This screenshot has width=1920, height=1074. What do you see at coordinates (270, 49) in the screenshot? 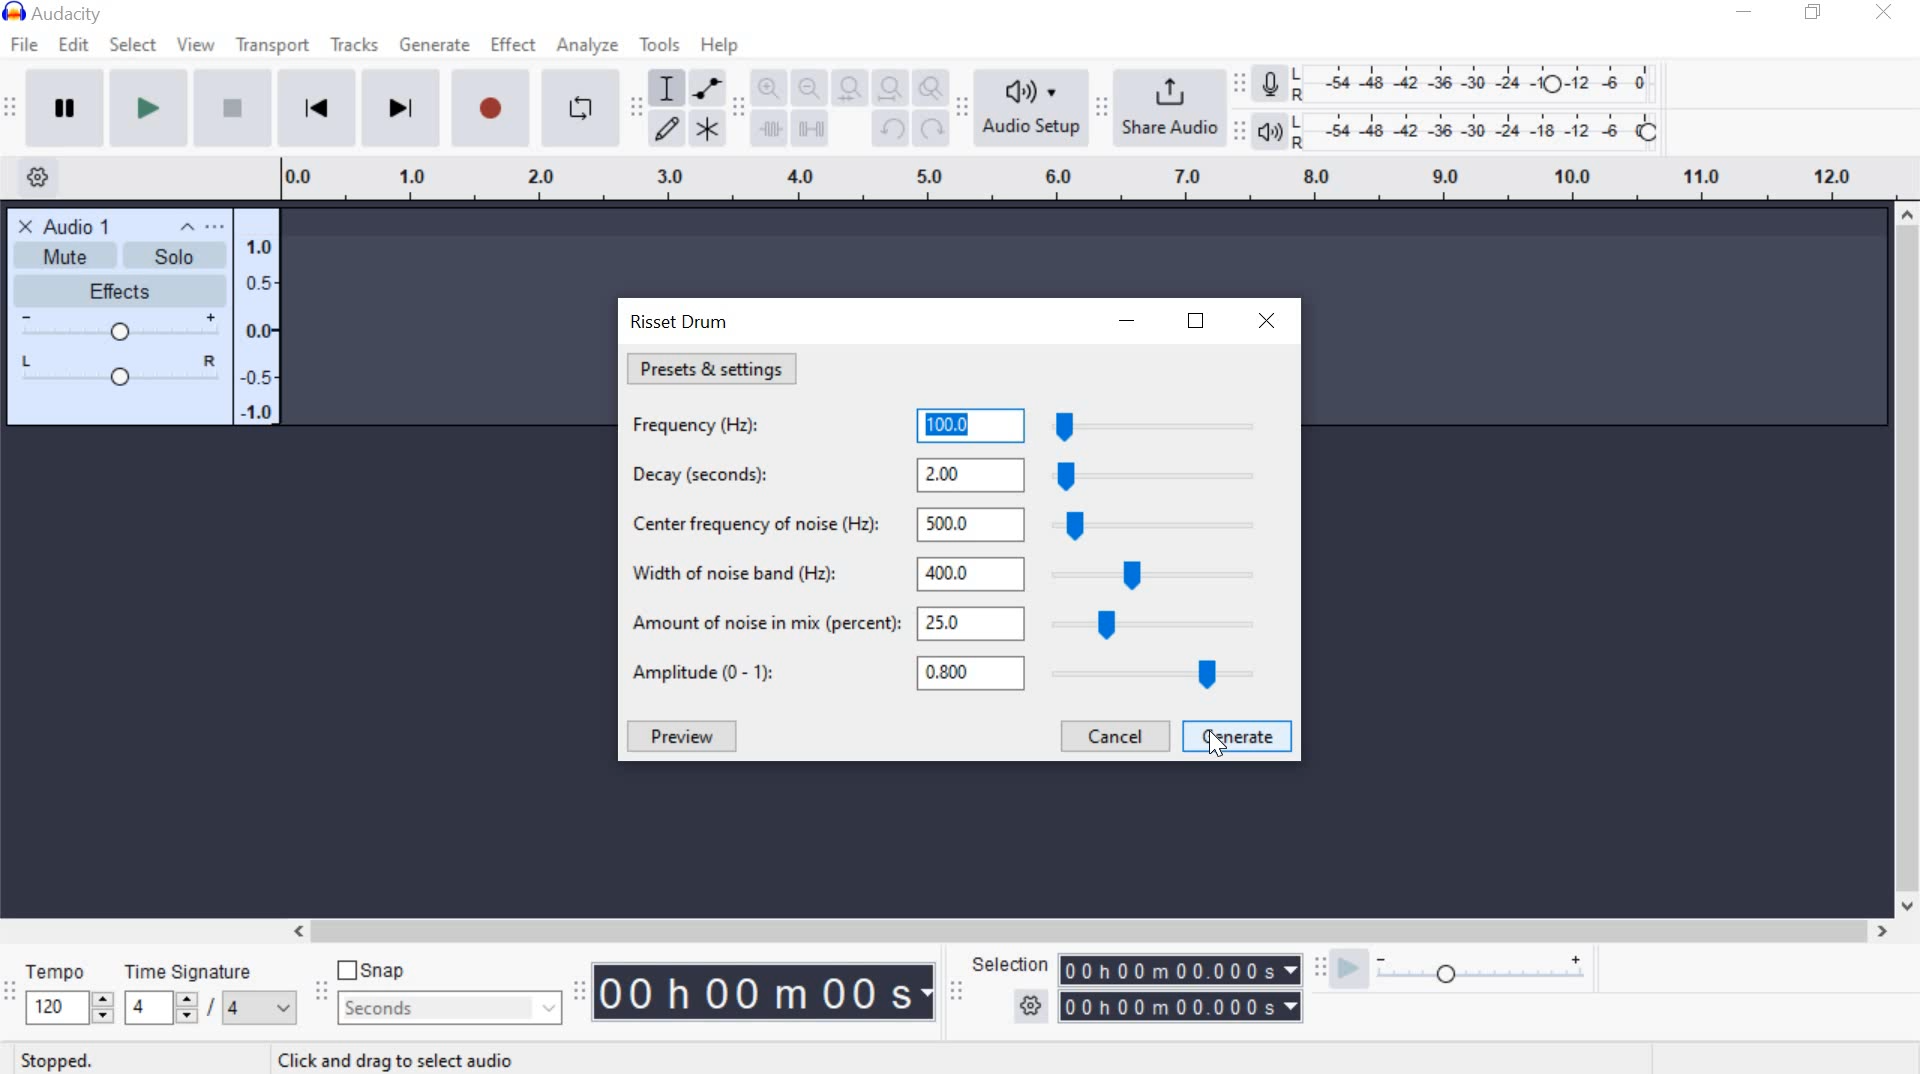
I see `transport` at bounding box center [270, 49].